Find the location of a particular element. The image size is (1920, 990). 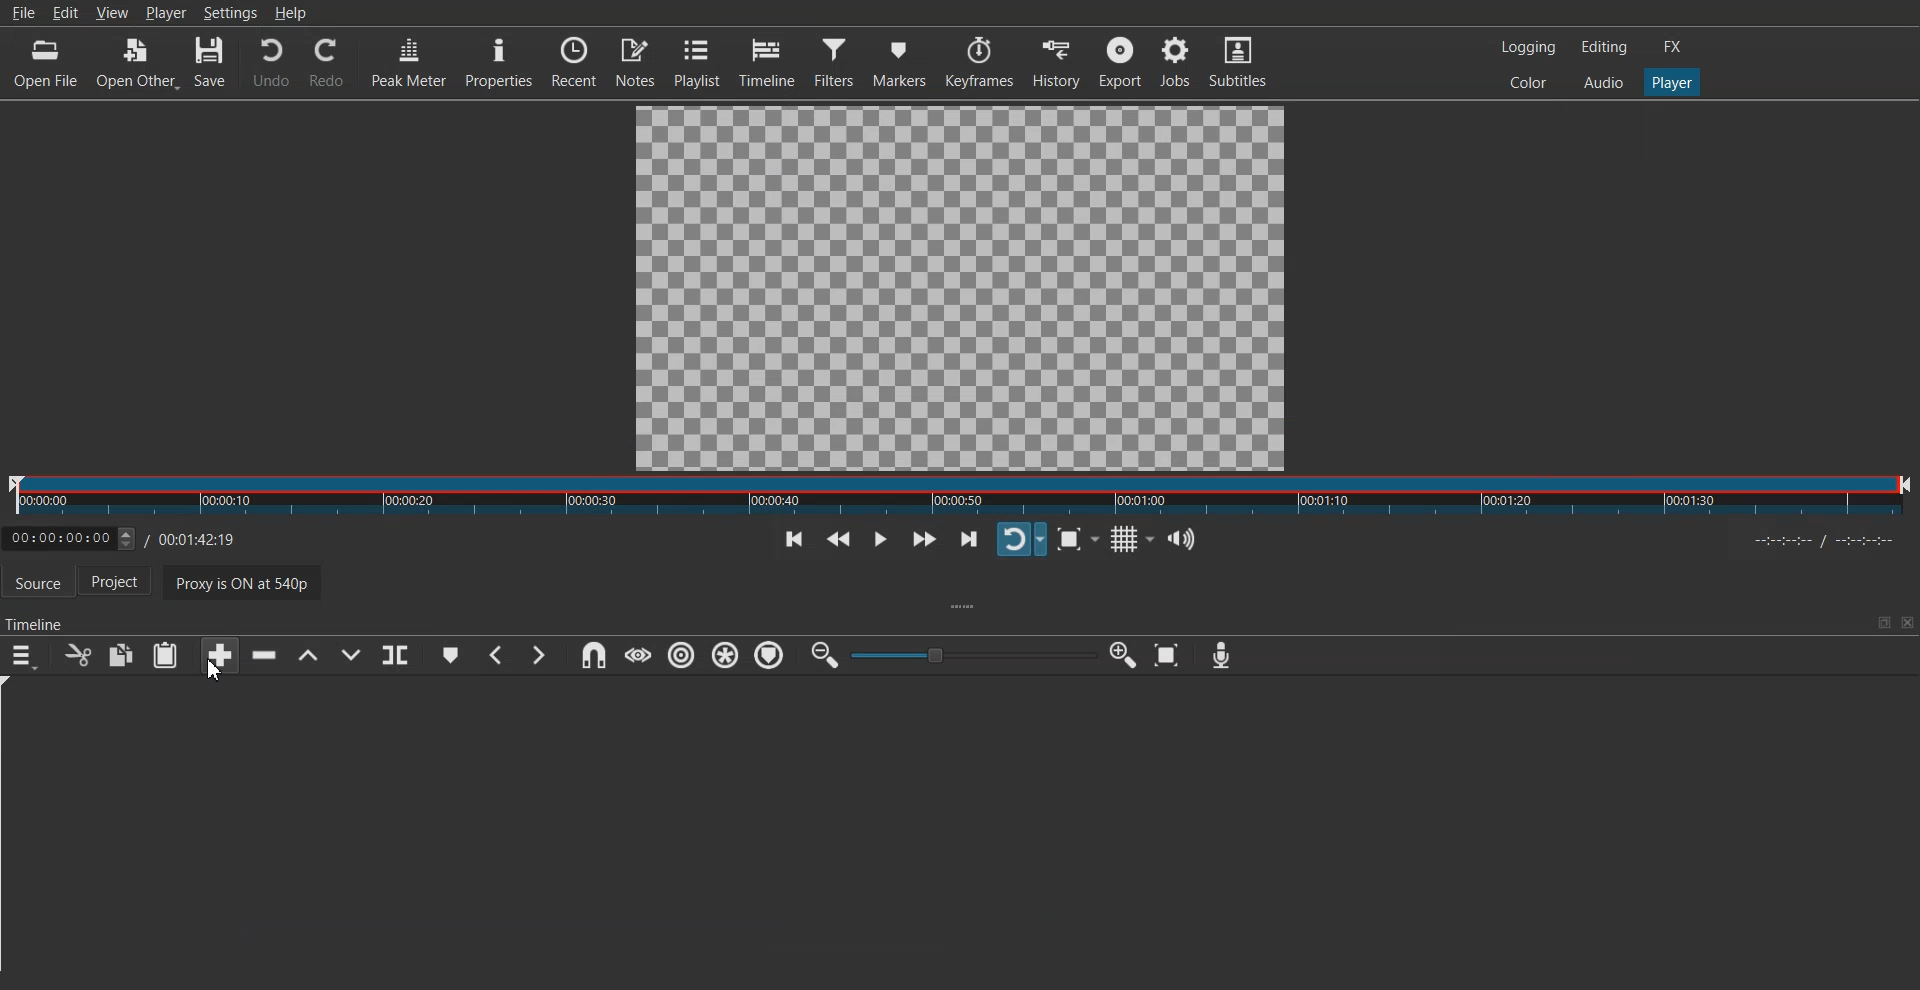

Toggle play or pause is located at coordinates (879, 540).